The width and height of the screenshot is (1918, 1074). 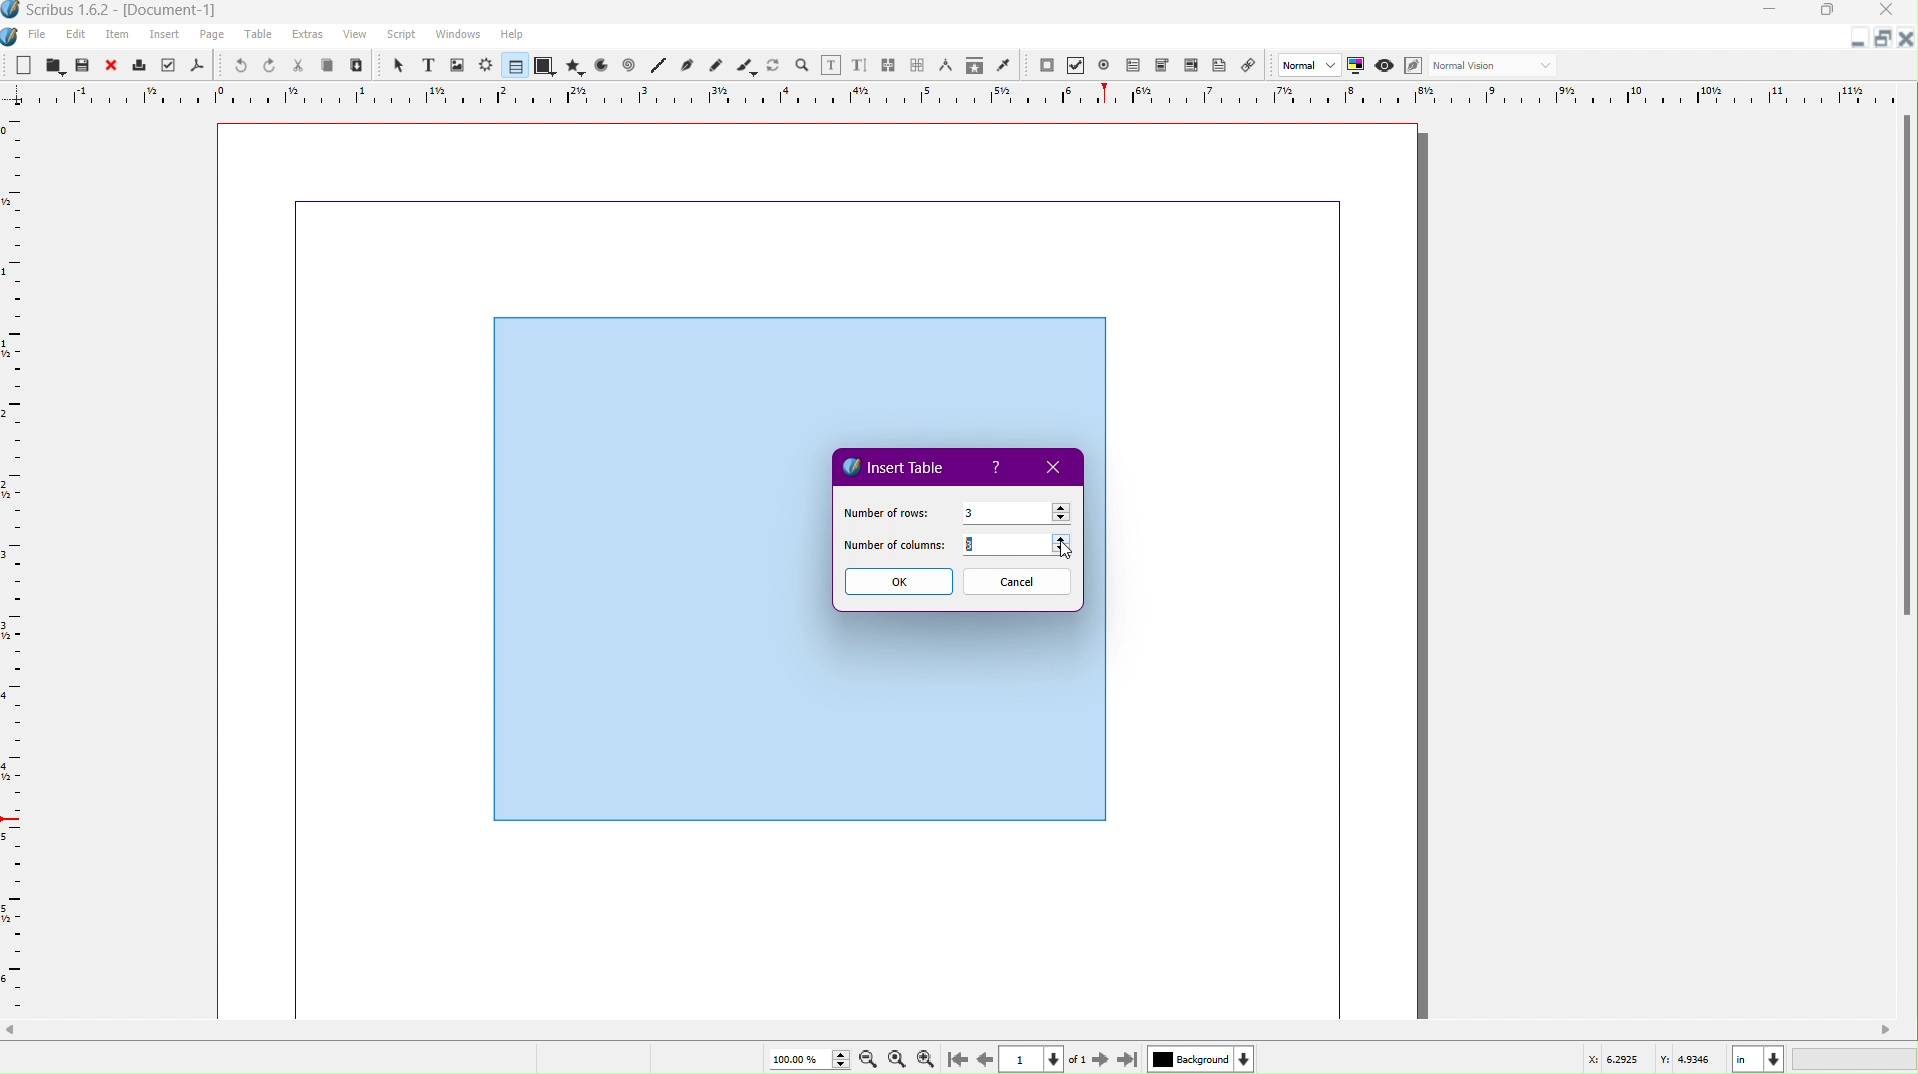 I want to click on Page Number, so click(x=1034, y=1059).